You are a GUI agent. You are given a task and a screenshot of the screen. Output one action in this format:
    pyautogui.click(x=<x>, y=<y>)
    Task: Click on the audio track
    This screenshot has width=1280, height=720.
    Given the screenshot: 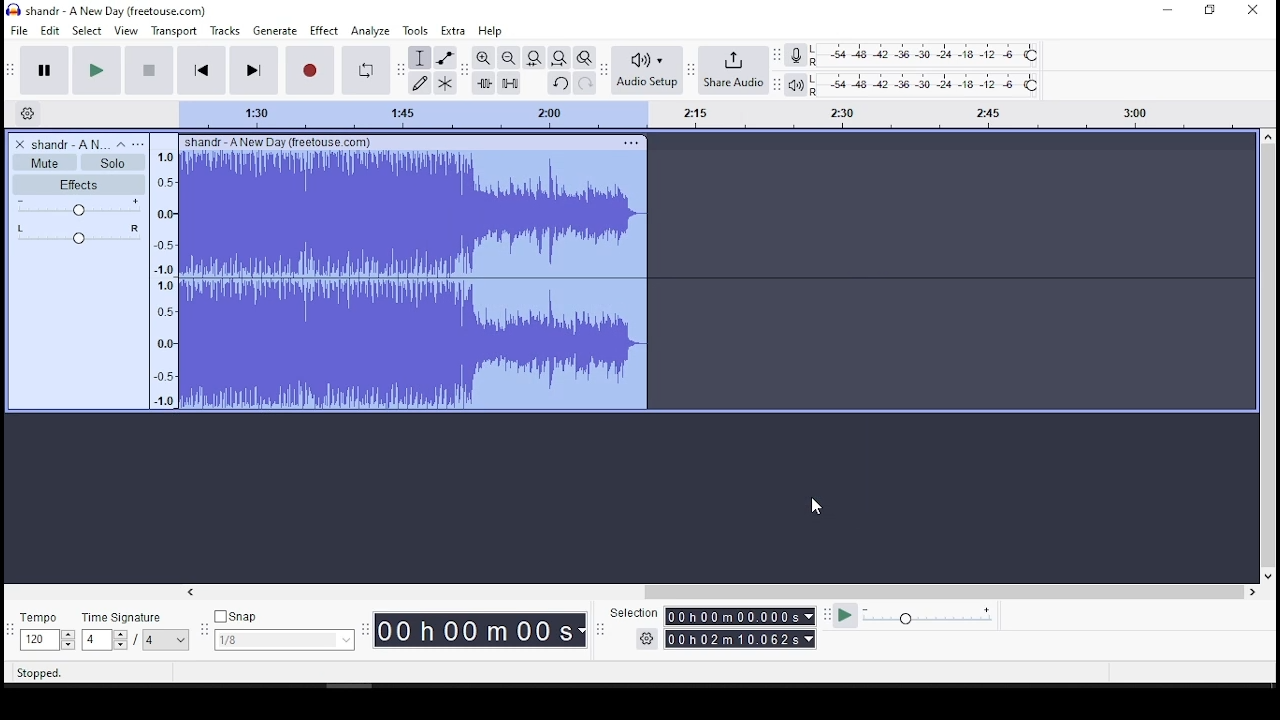 What is the action you would take?
    pyautogui.click(x=416, y=273)
    